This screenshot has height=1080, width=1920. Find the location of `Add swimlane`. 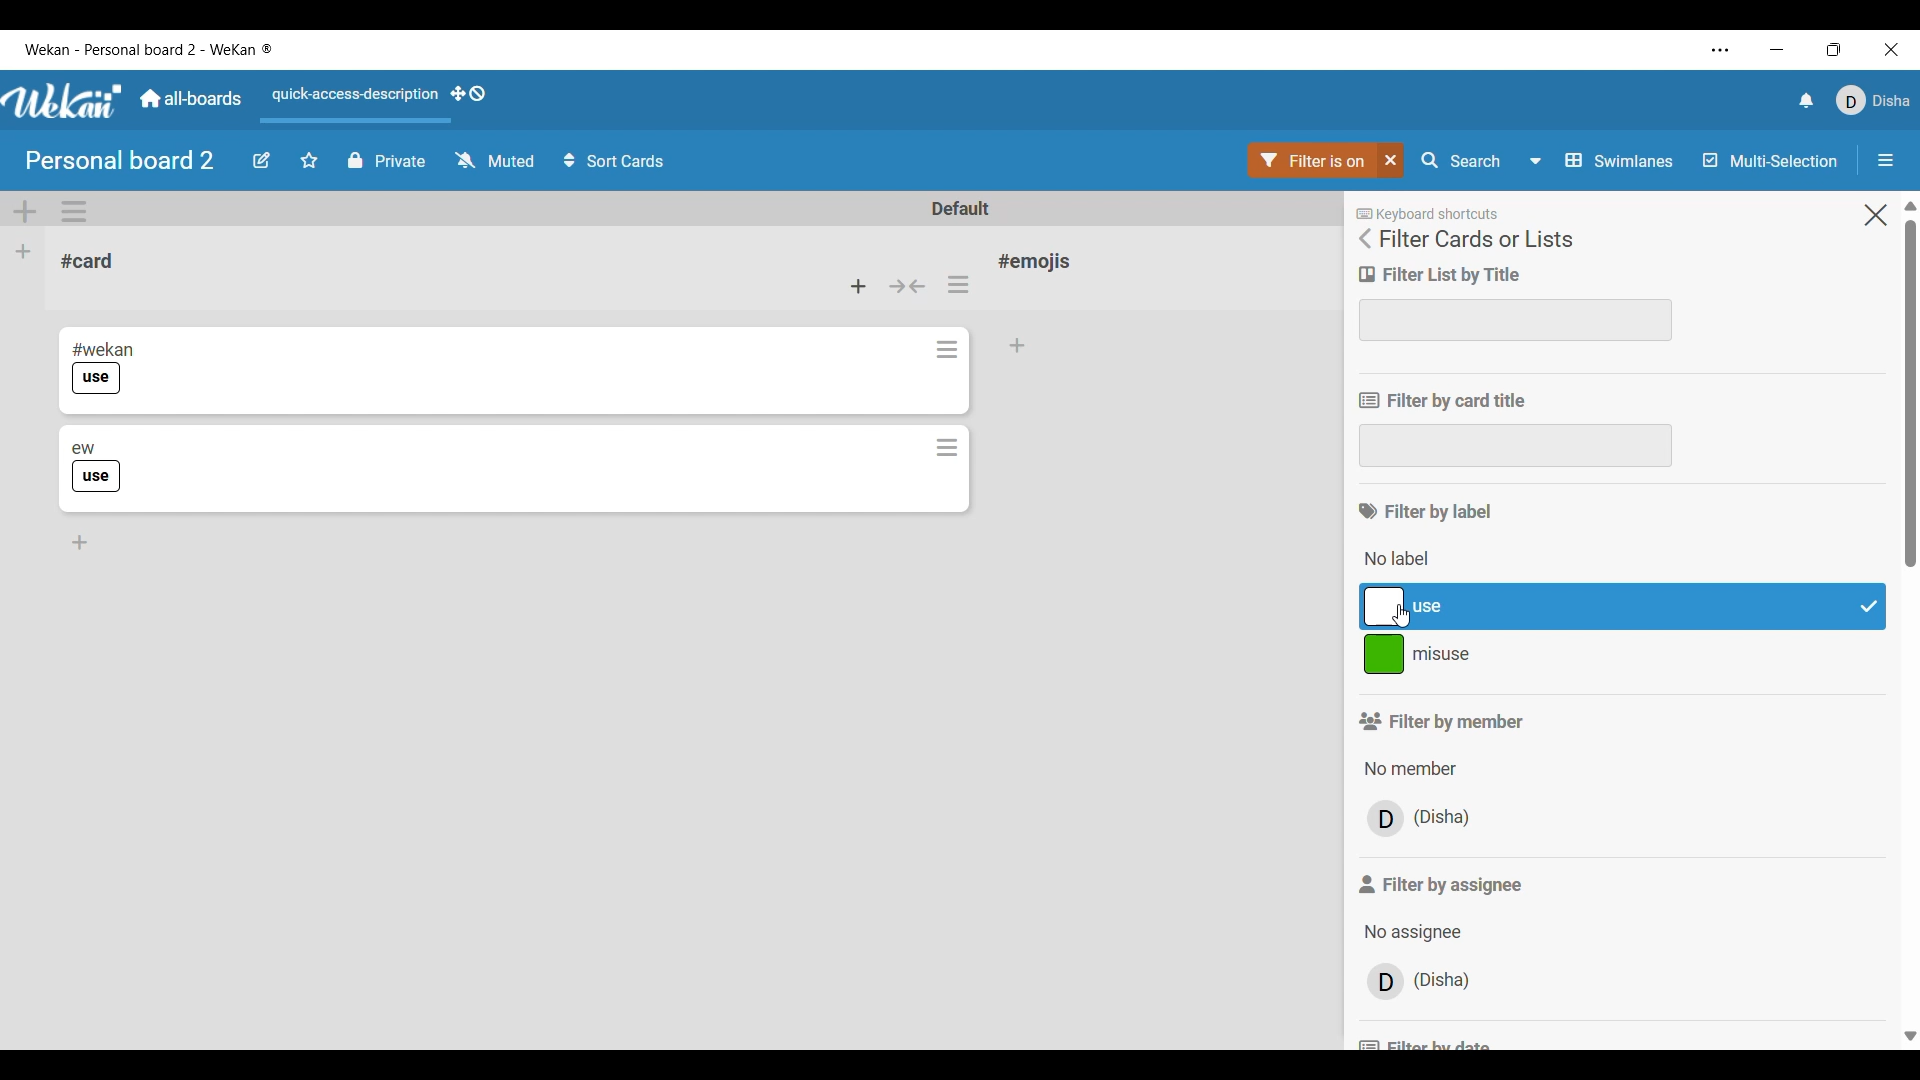

Add swimlane is located at coordinates (25, 212).